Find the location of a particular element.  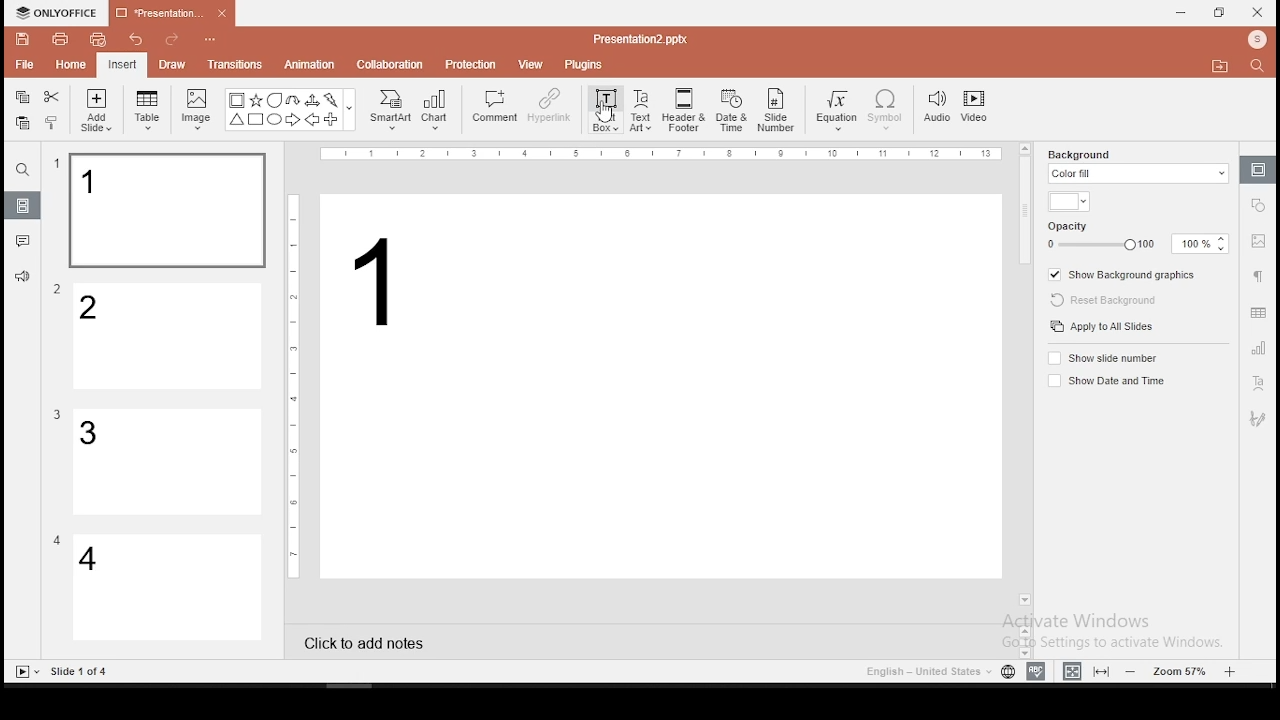

U Arrow is located at coordinates (294, 100).